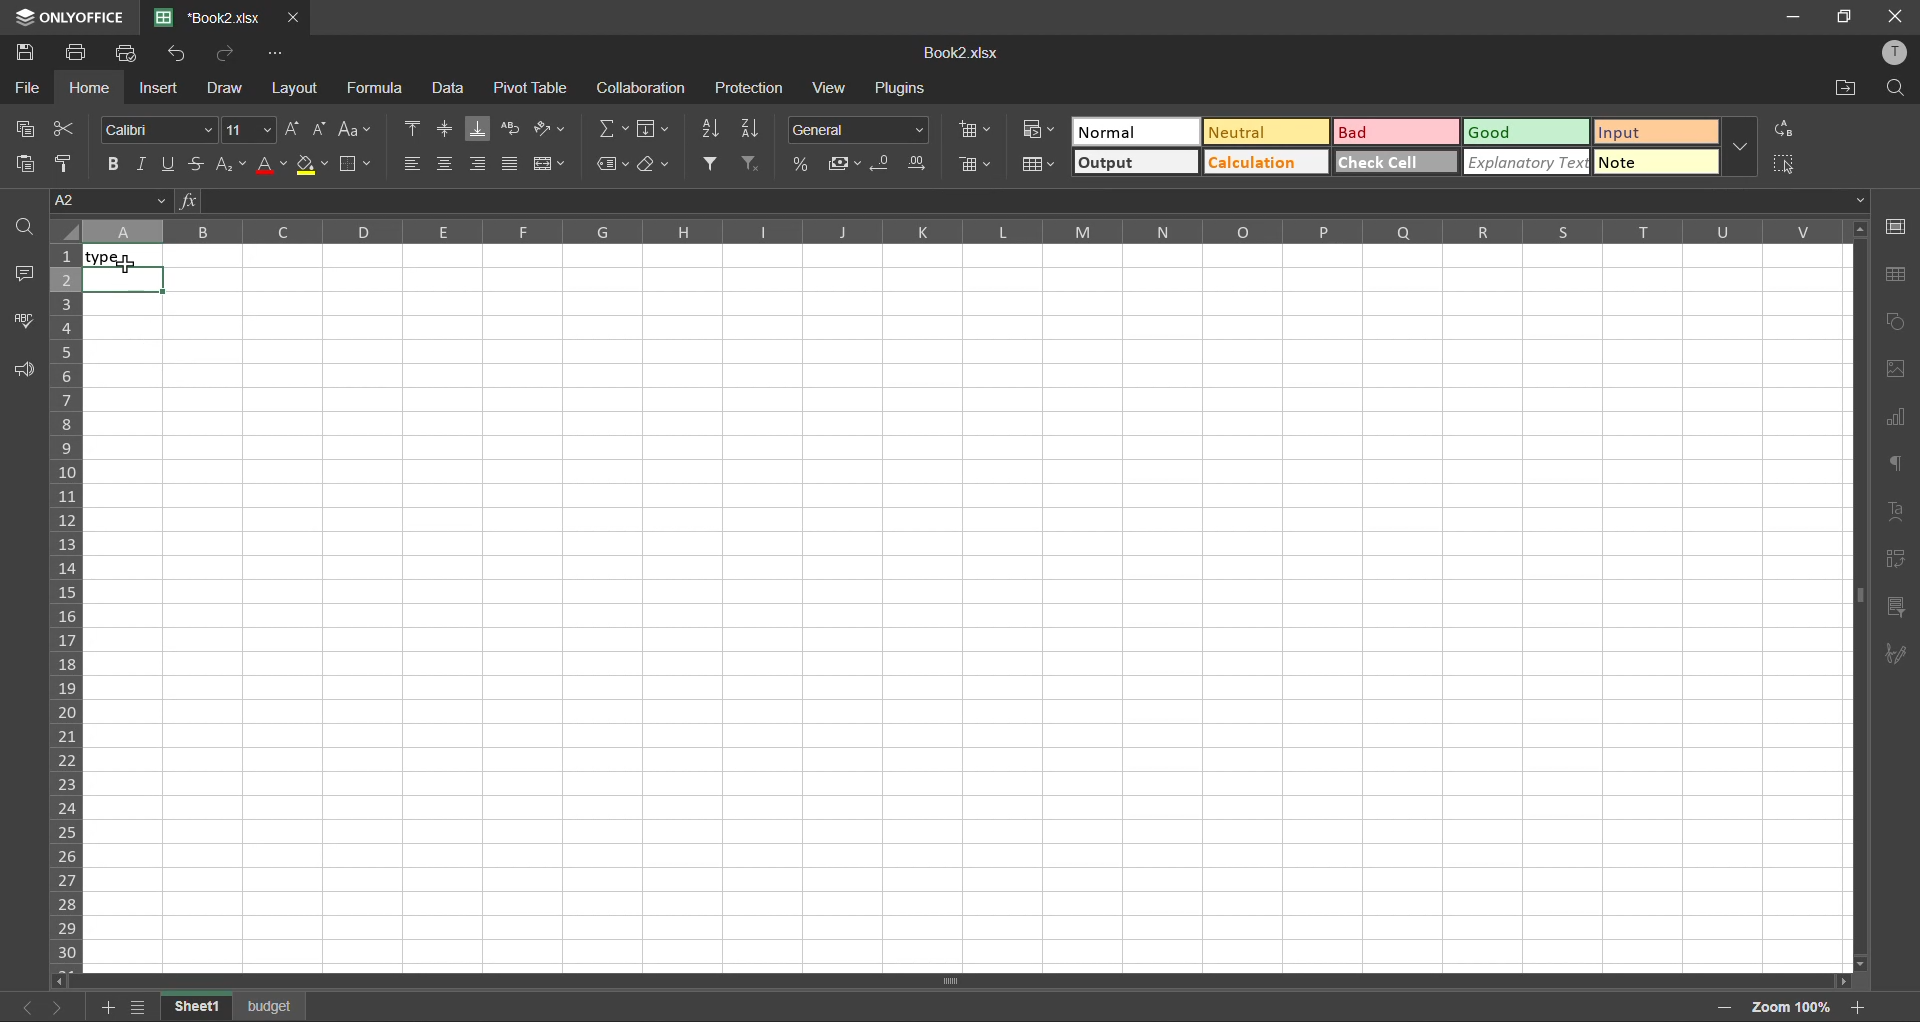 The height and width of the screenshot is (1022, 1920). What do you see at coordinates (1741, 146) in the screenshot?
I see `more options` at bounding box center [1741, 146].